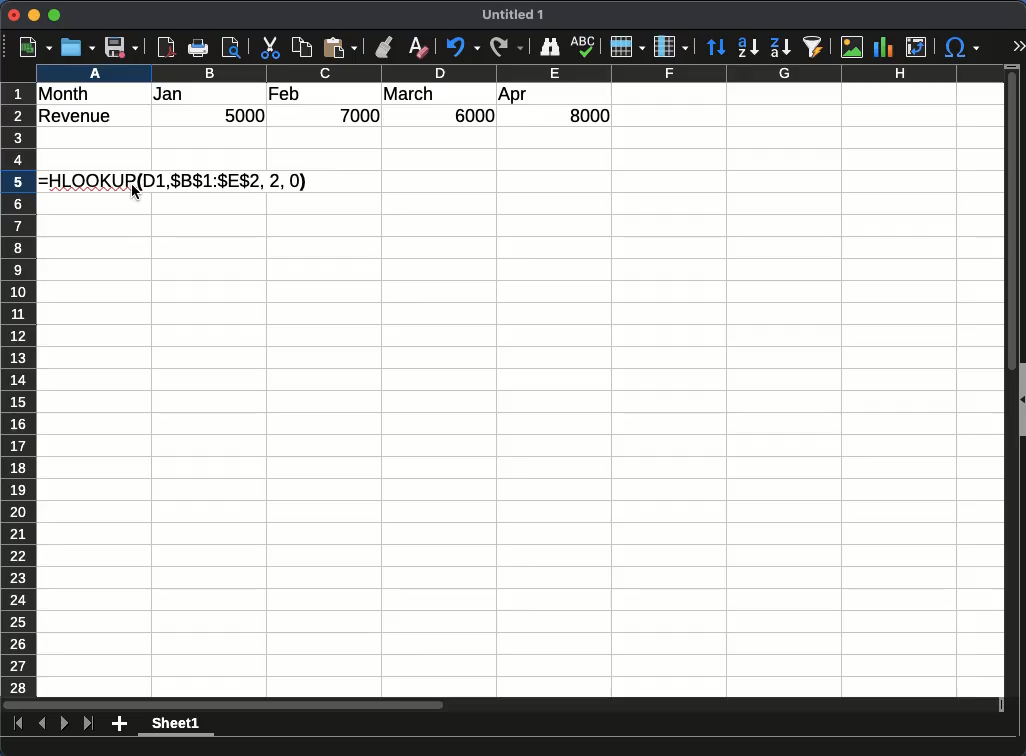 This screenshot has height=756, width=1026. I want to click on apr, so click(512, 96).